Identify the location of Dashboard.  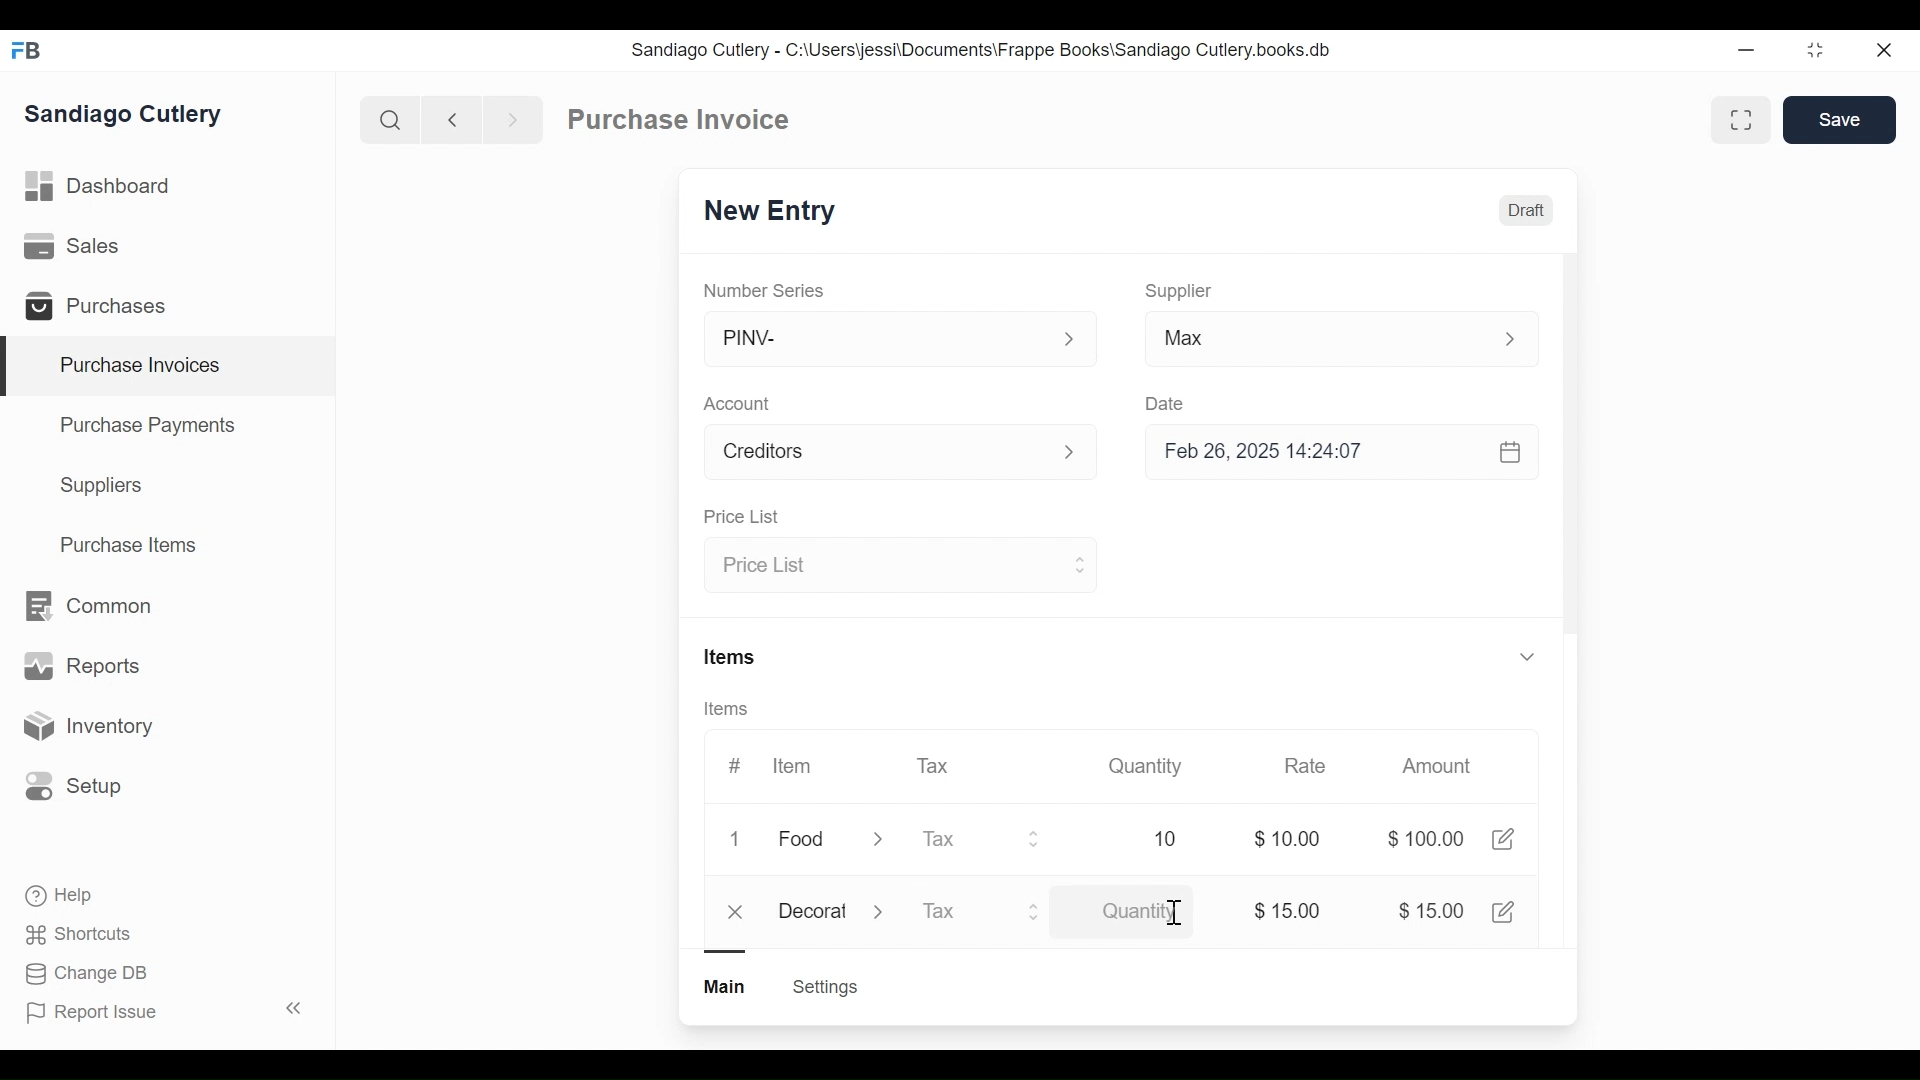
(100, 187).